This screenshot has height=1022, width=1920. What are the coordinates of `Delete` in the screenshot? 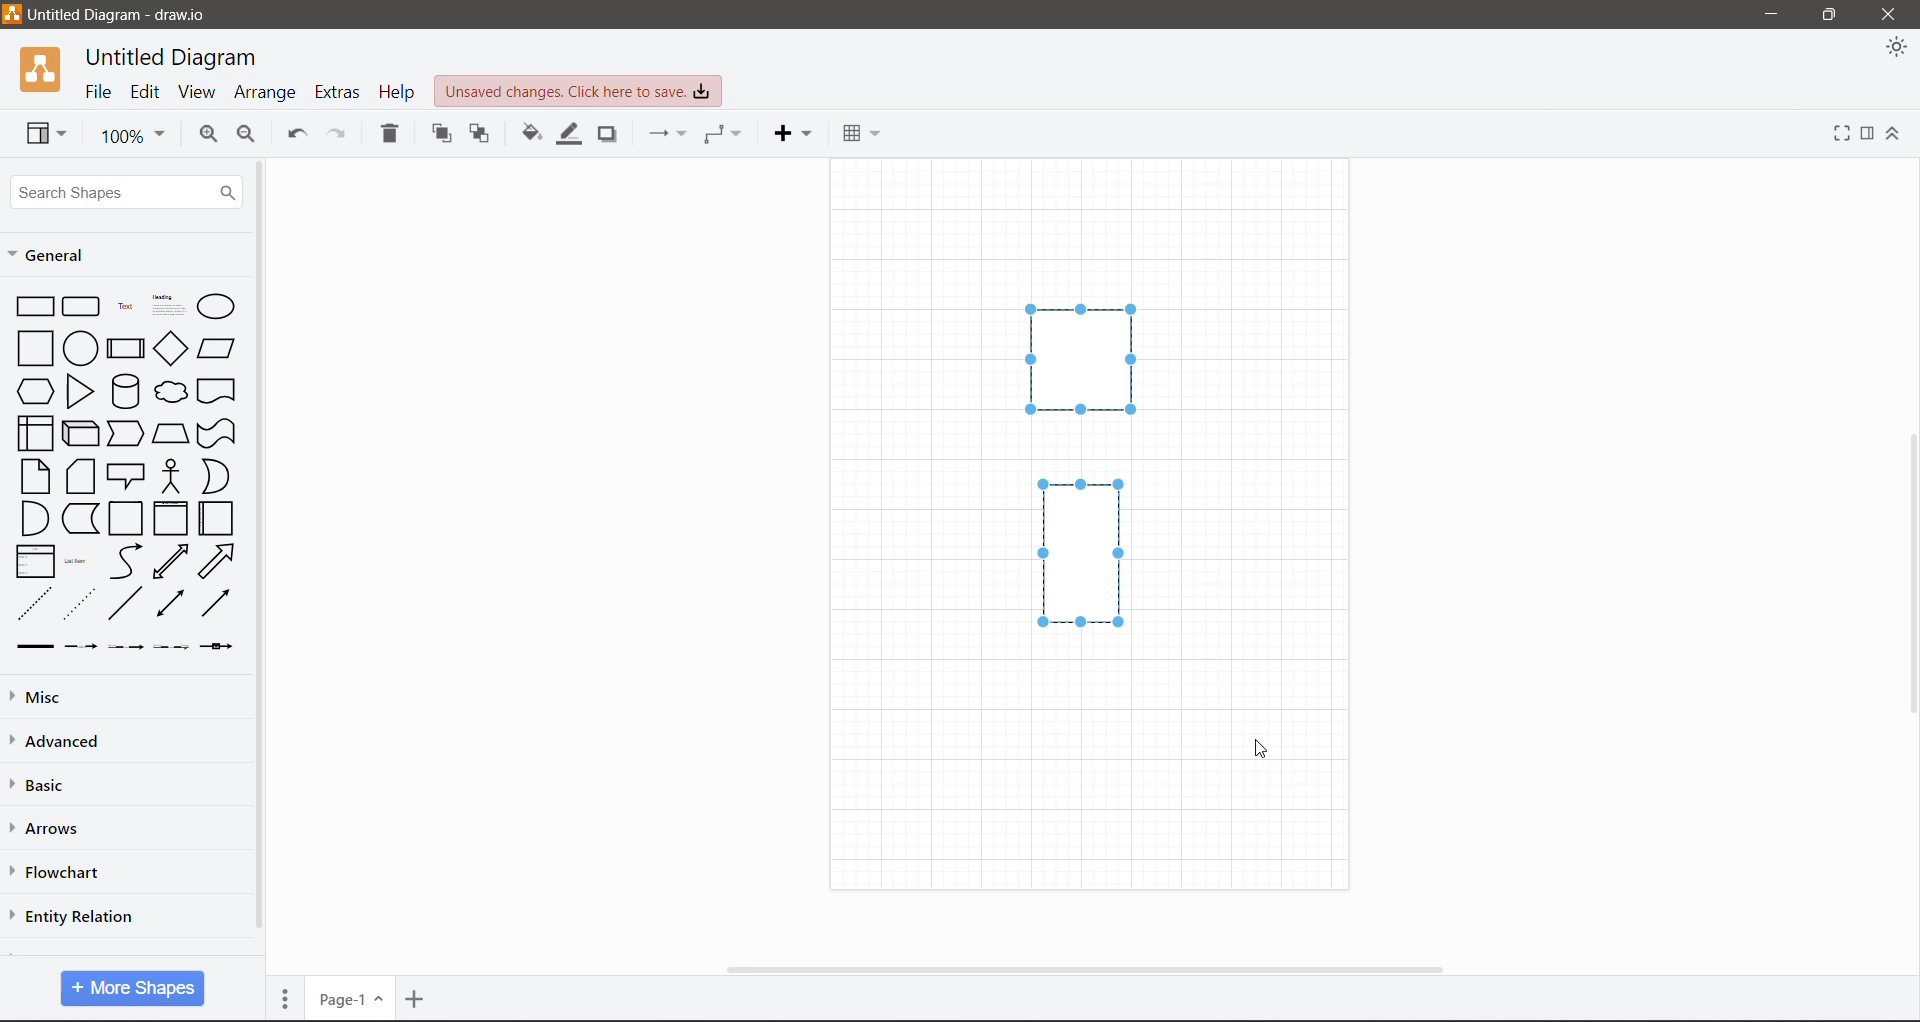 It's located at (388, 136).